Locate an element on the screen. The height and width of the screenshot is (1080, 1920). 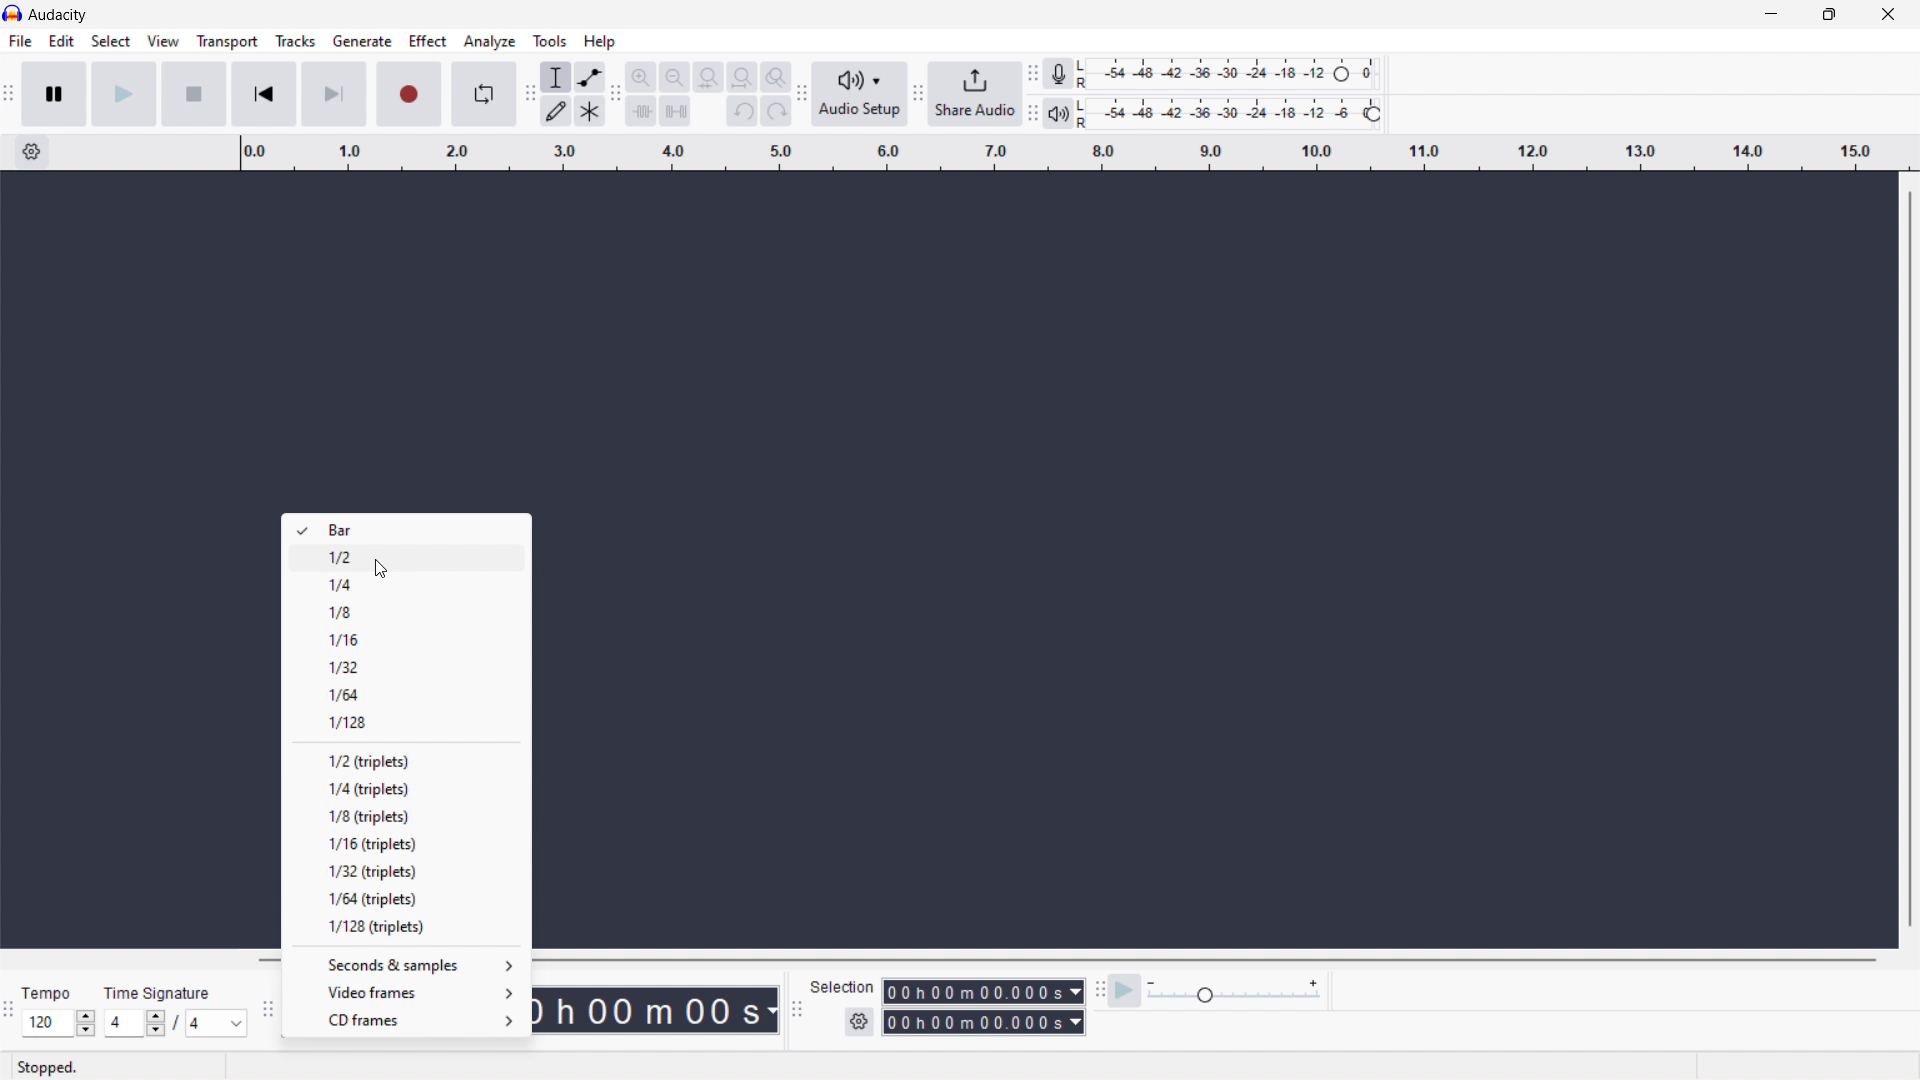
snapping toolbar is located at coordinates (267, 1008).